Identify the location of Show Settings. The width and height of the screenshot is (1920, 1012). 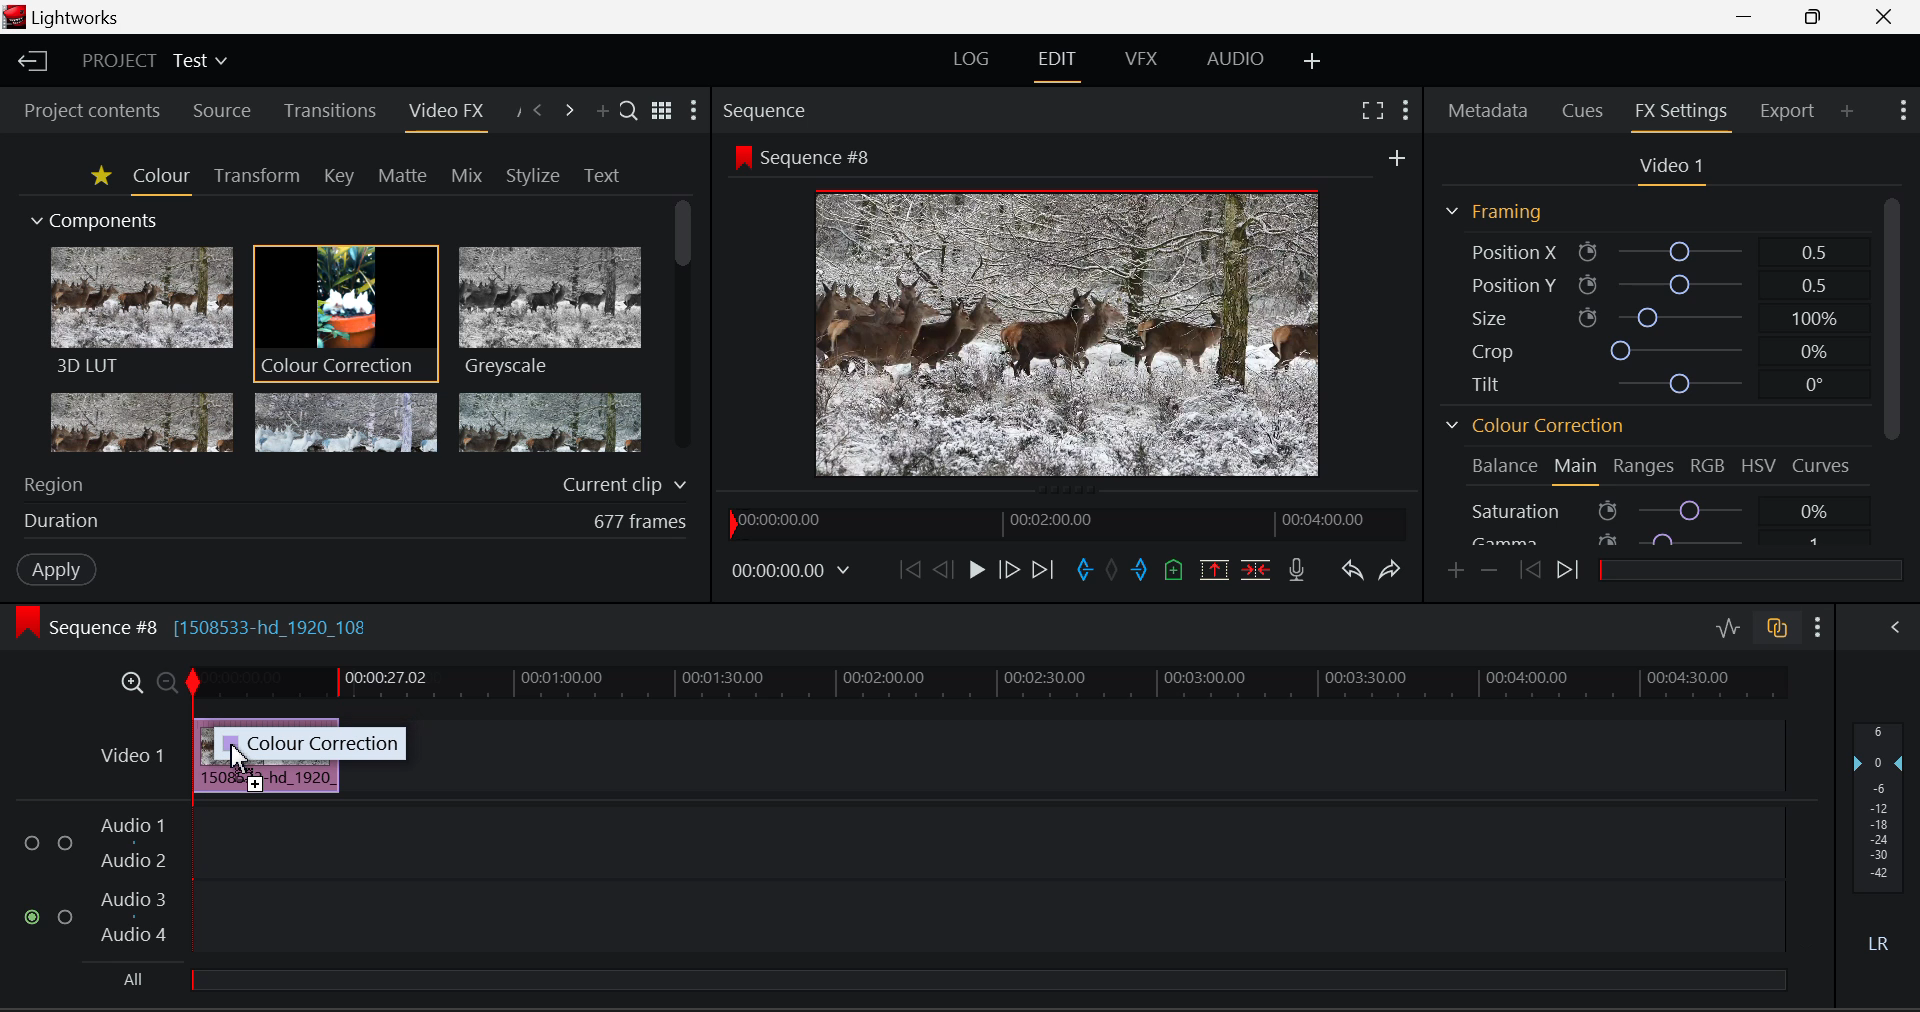
(1818, 628).